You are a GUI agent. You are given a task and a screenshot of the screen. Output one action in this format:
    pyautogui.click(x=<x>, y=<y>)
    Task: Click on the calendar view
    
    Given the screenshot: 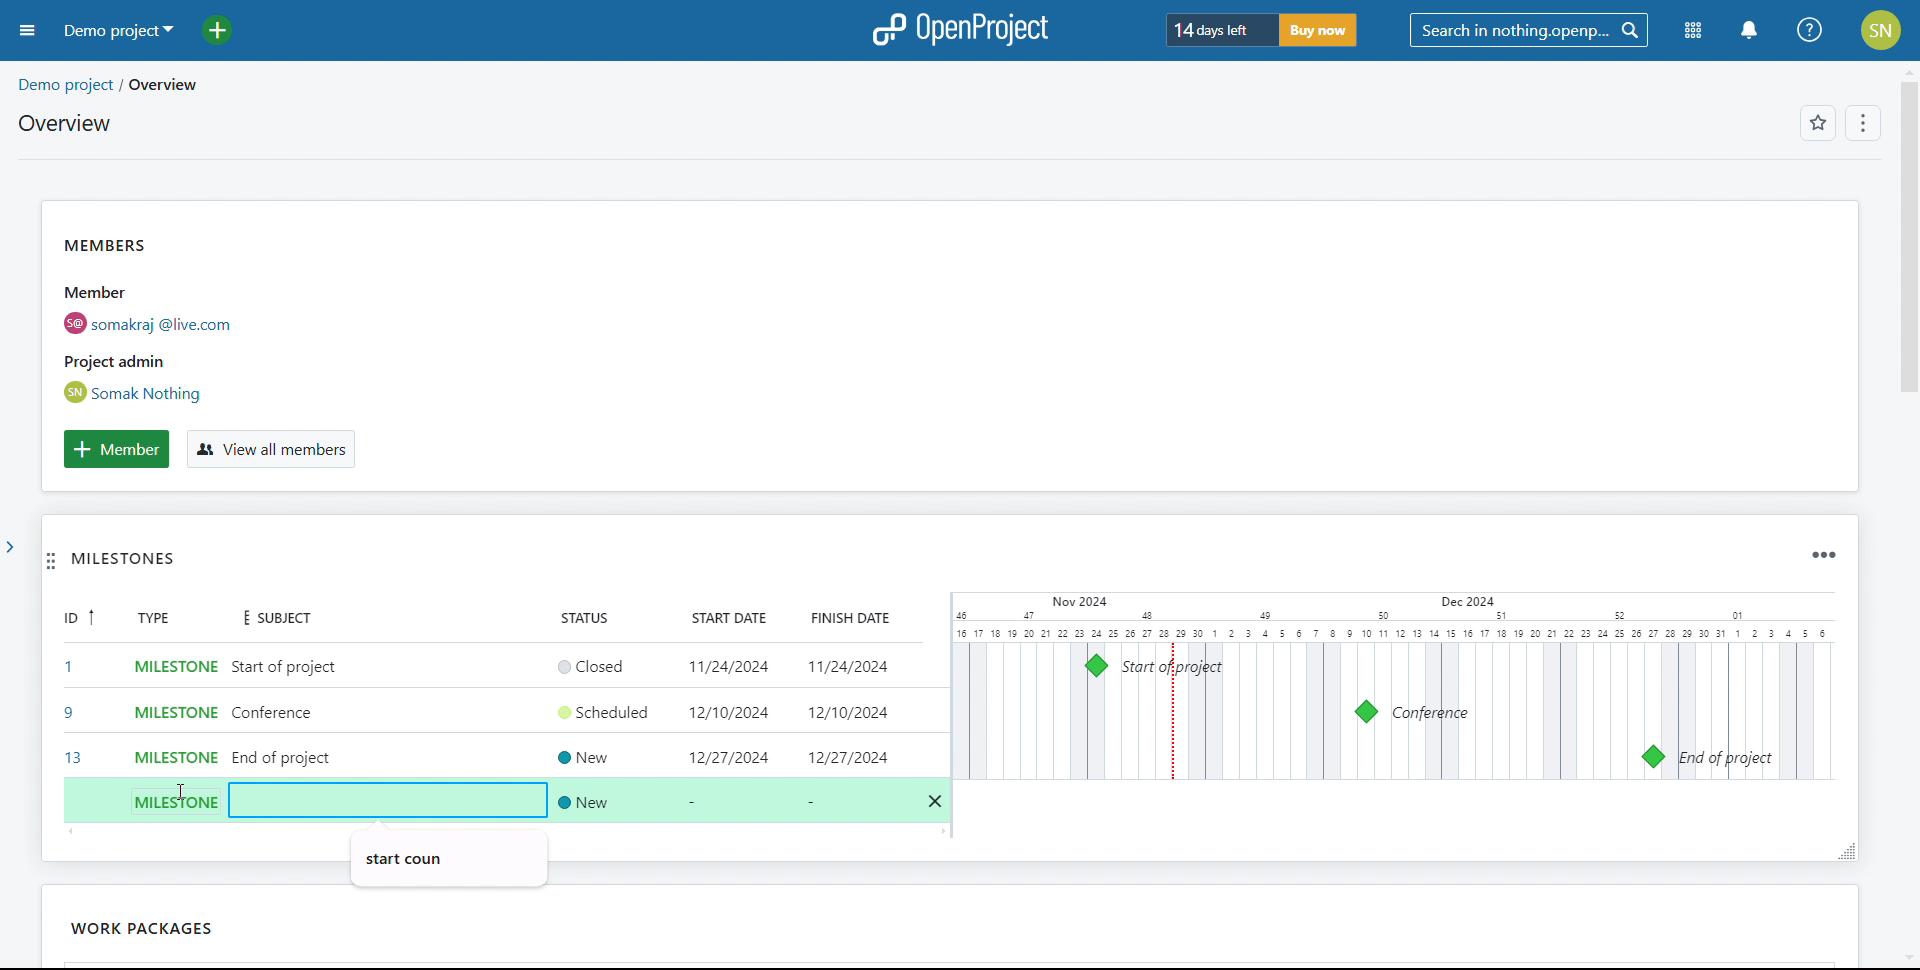 What is the action you would take?
    pyautogui.click(x=1392, y=686)
    